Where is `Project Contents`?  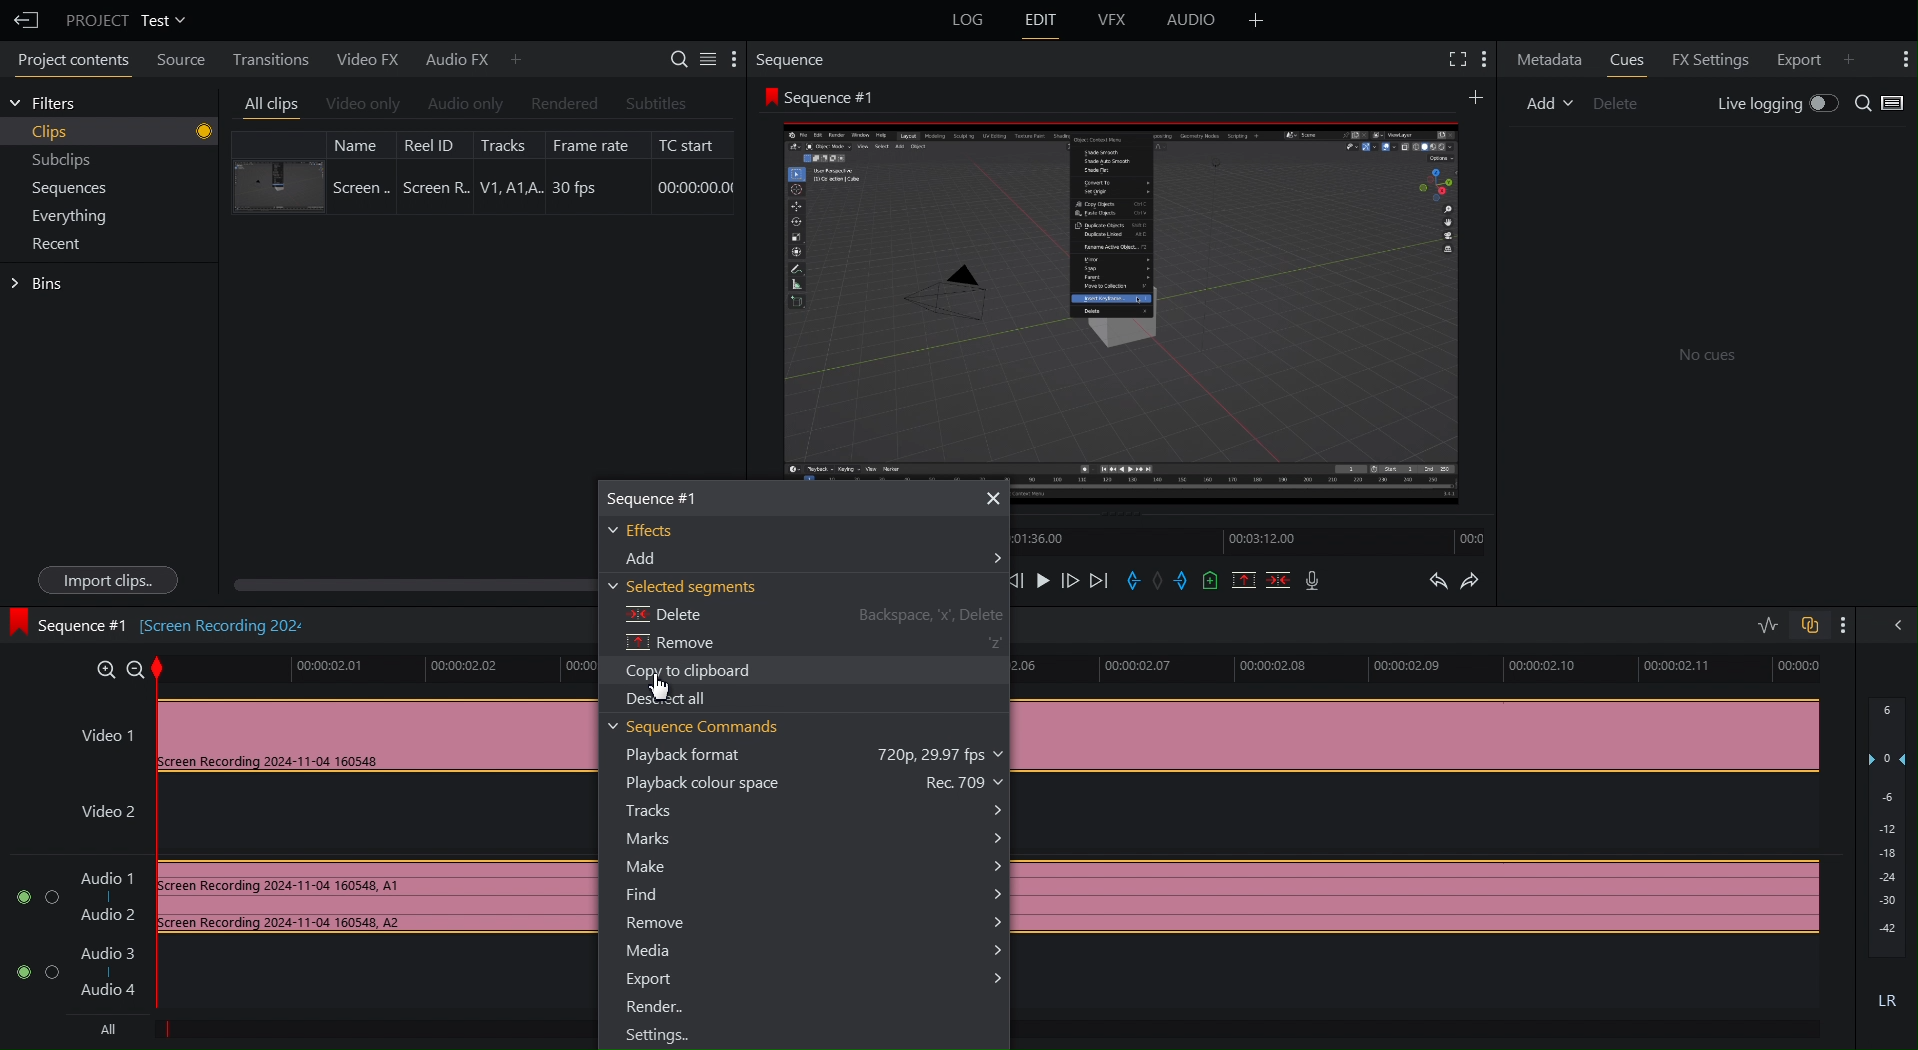 Project Contents is located at coordinates (72, 59).